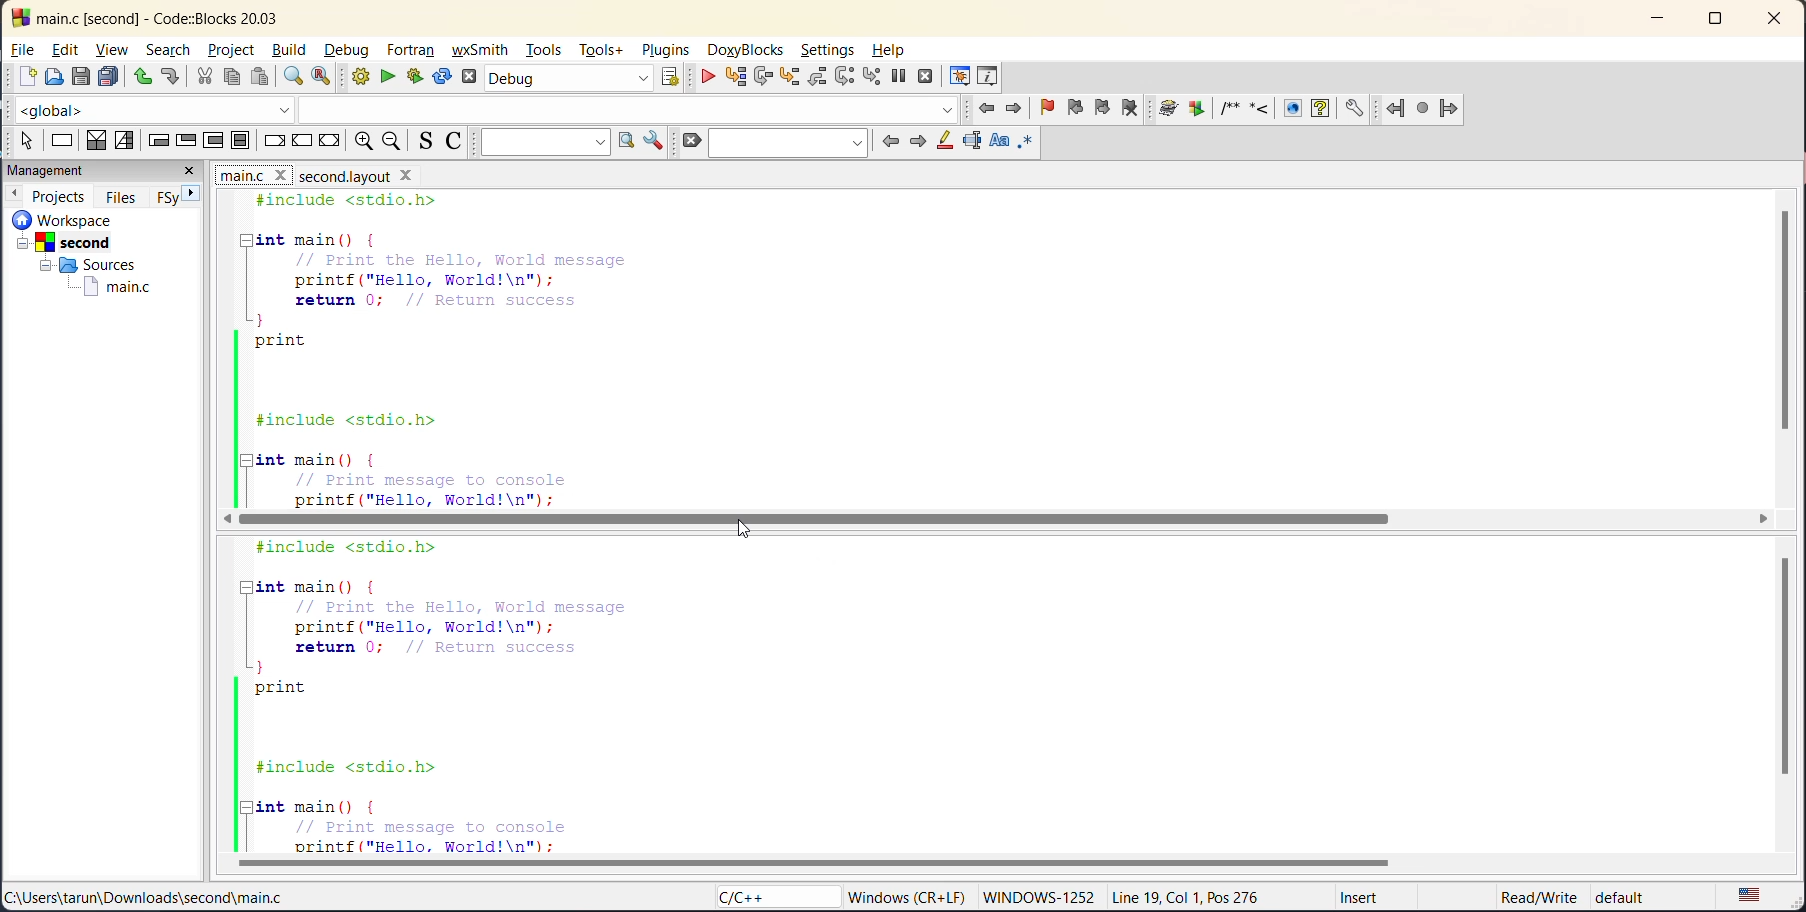 The height and width of the screenshot is (912, 1806). Describe the element at coordinates (466, 78) in the screenshot. I see `abort` at that location.